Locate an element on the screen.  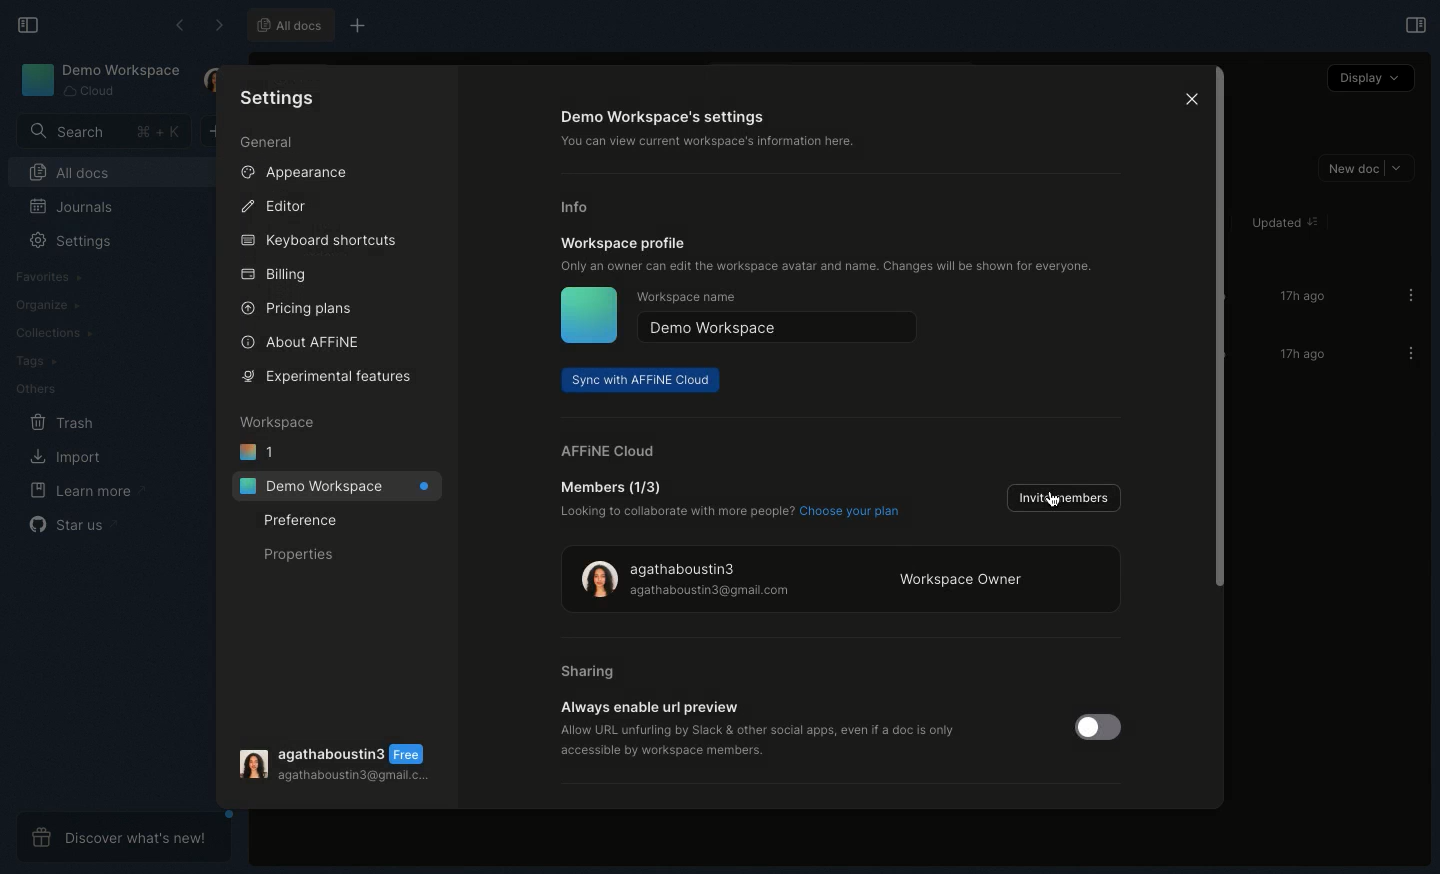
Open right panel is located at coordinates (1414, 25).